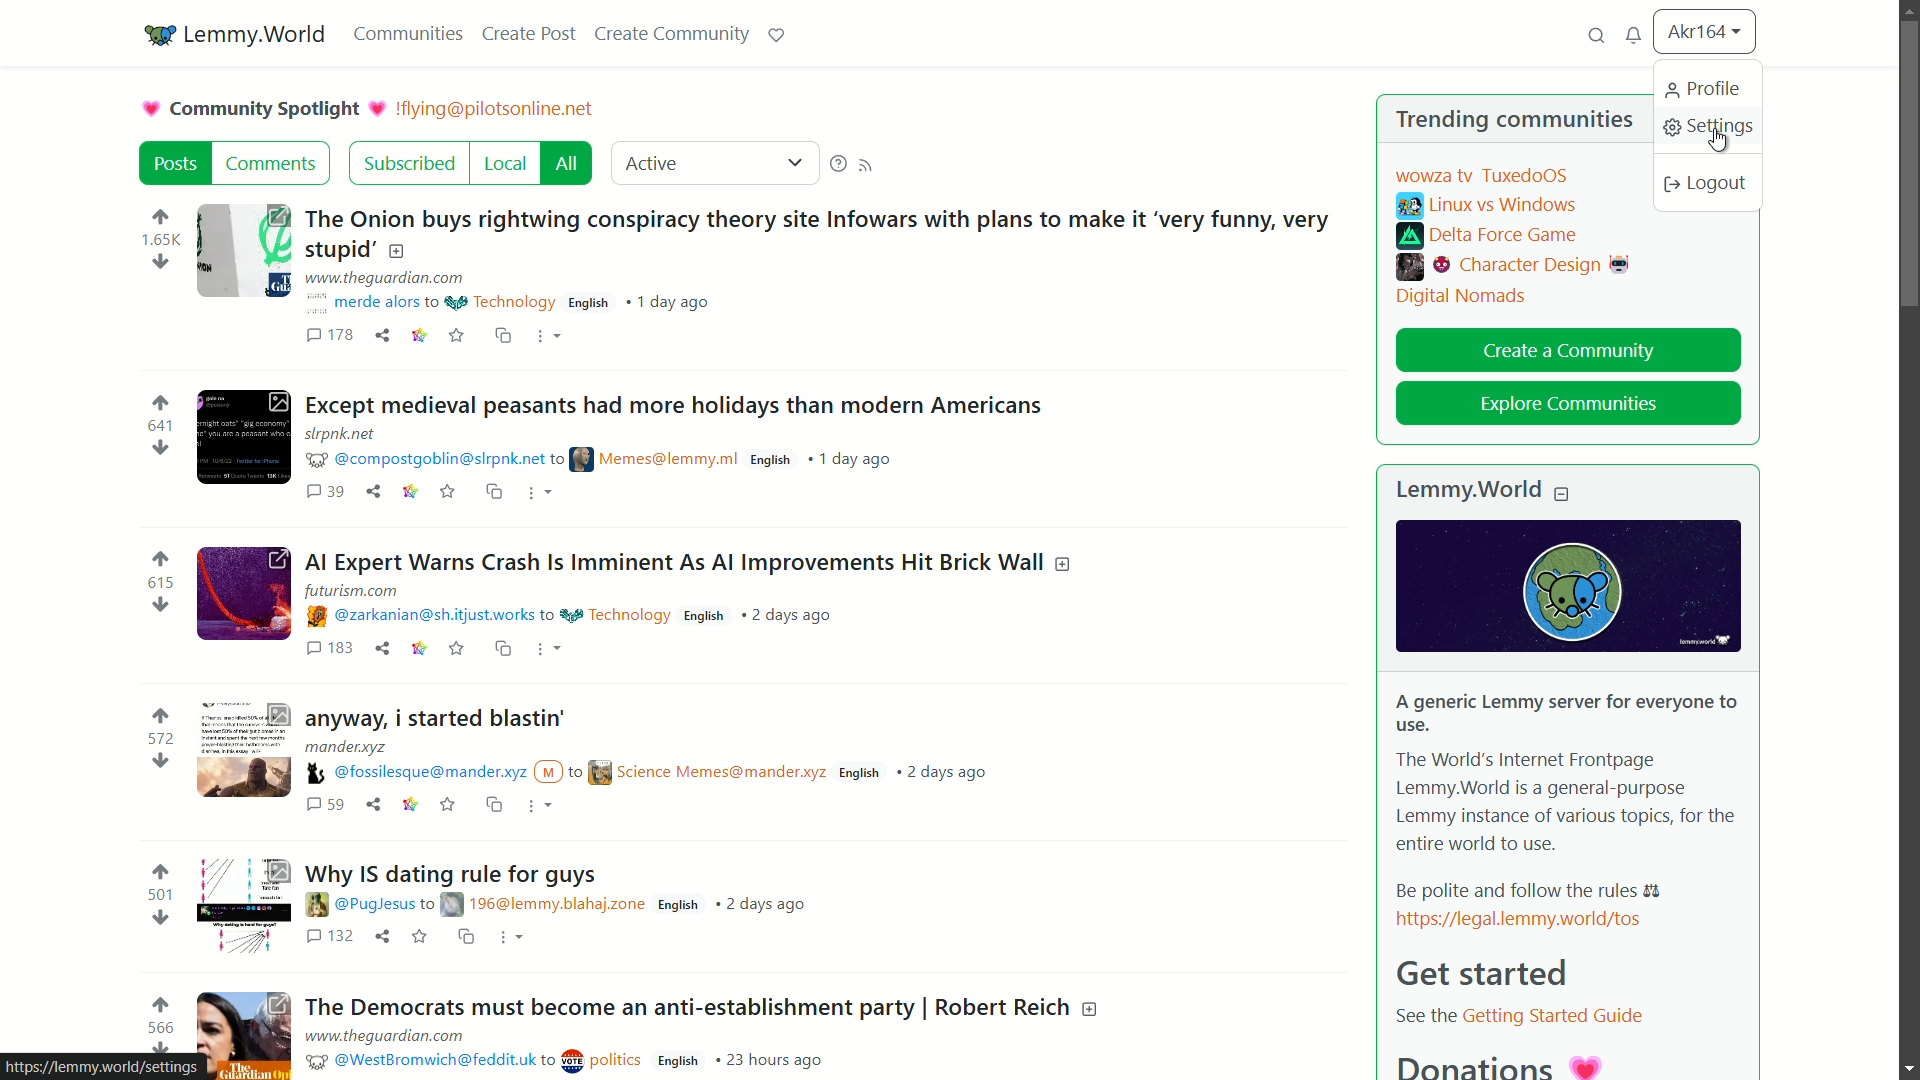  Describe the element at coordinates (163, 717) in the screenshot. I see `upvote` at that location.